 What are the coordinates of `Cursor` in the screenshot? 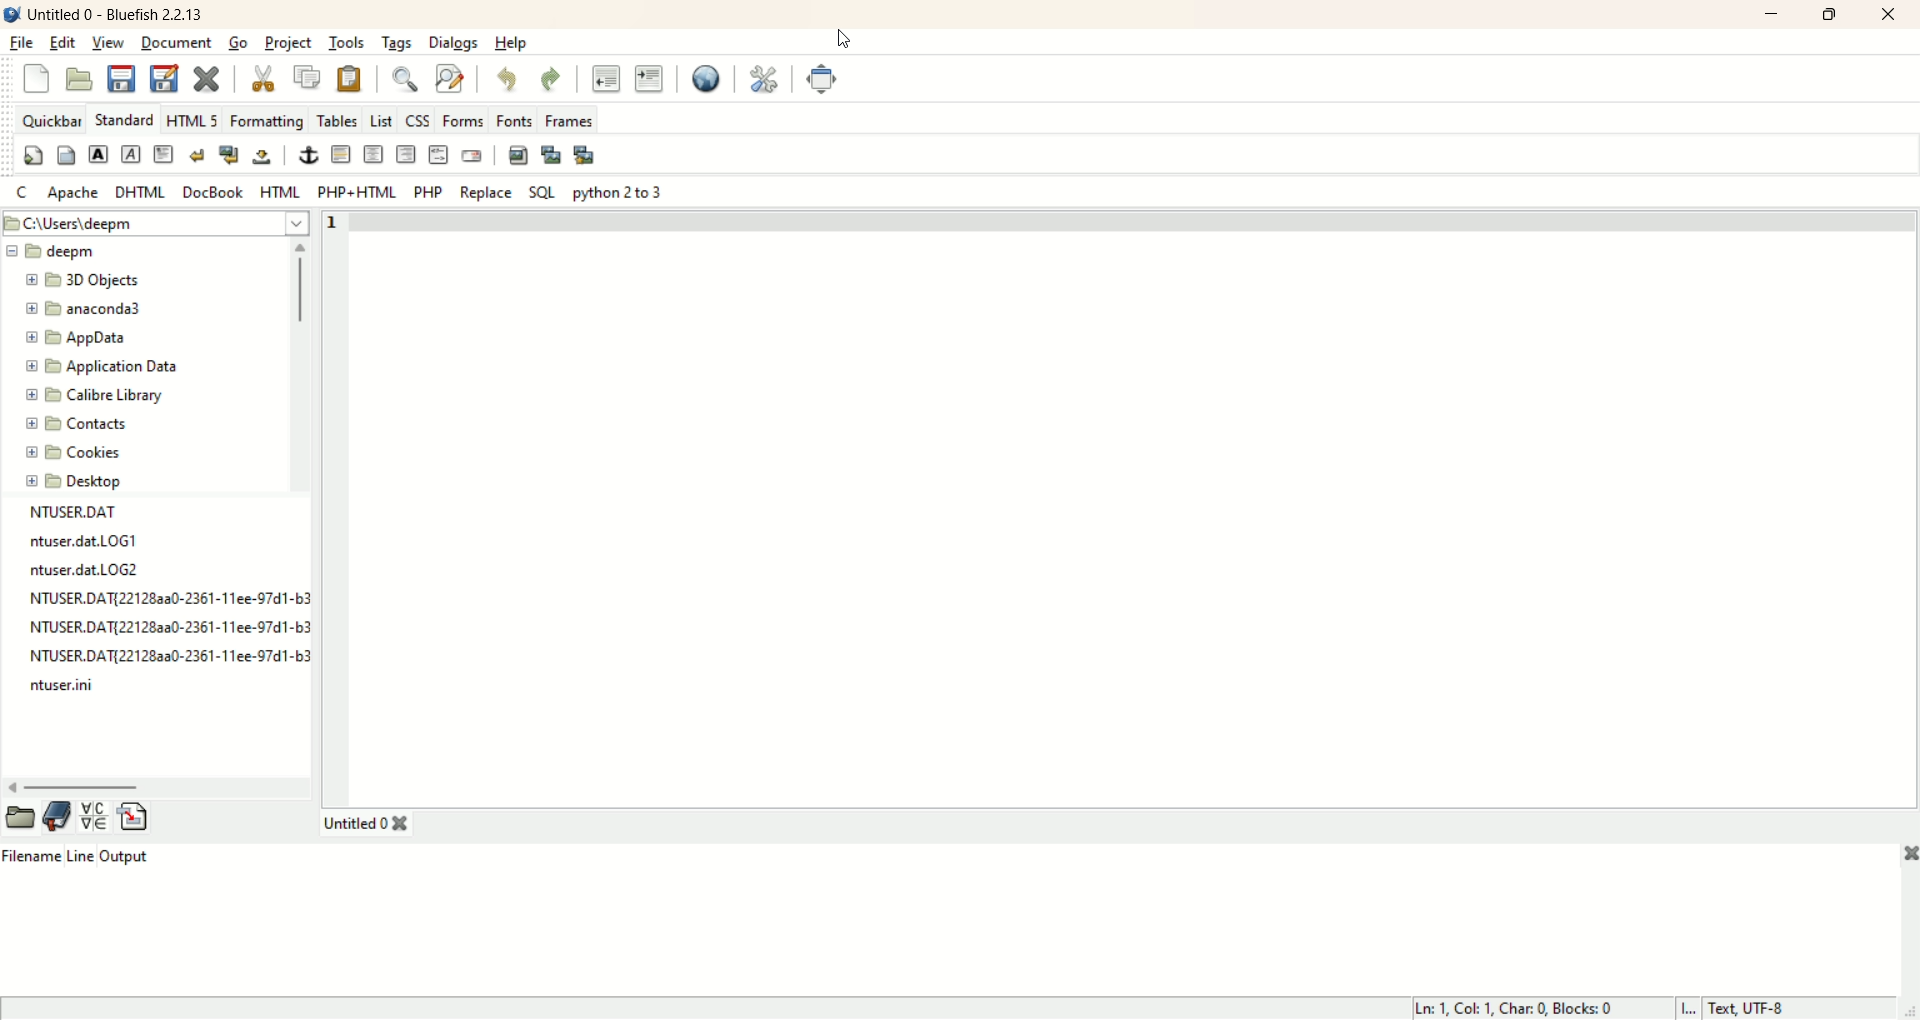 It's located at (840, 41).